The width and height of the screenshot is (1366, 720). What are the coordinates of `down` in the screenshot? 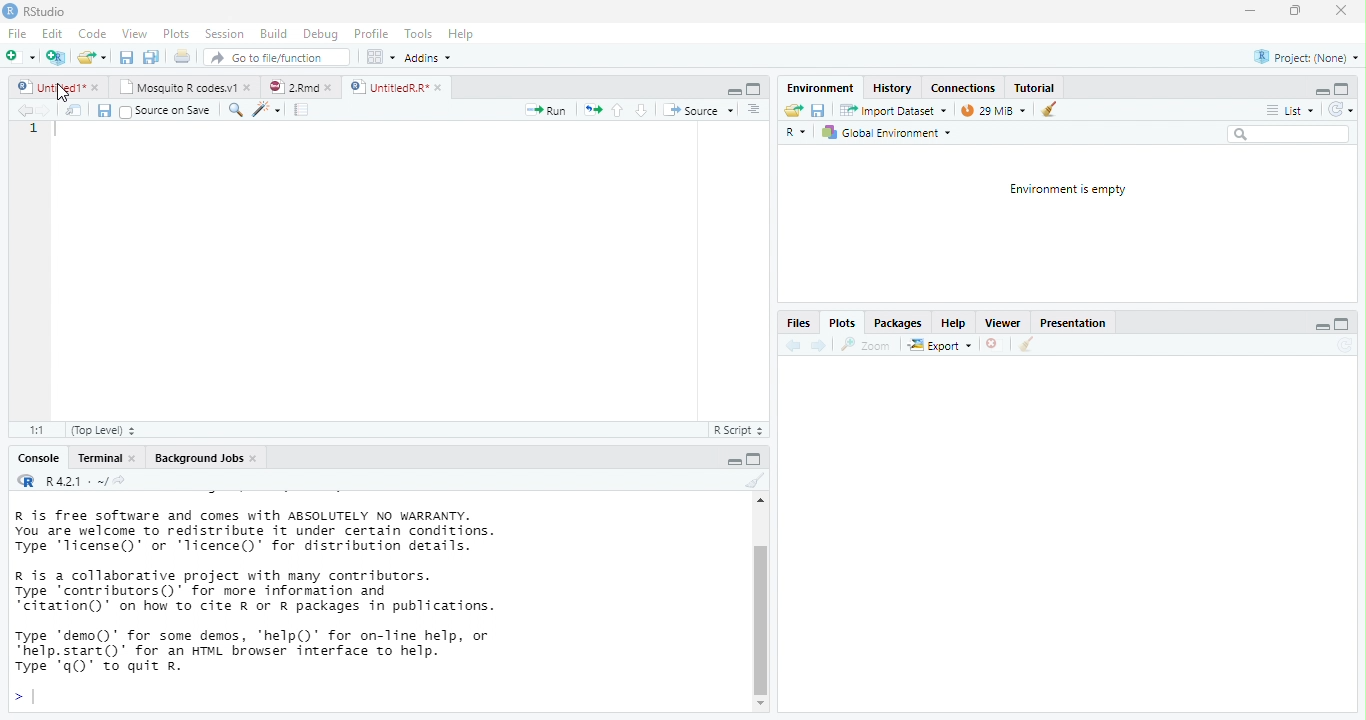 It's located at (641, 110).